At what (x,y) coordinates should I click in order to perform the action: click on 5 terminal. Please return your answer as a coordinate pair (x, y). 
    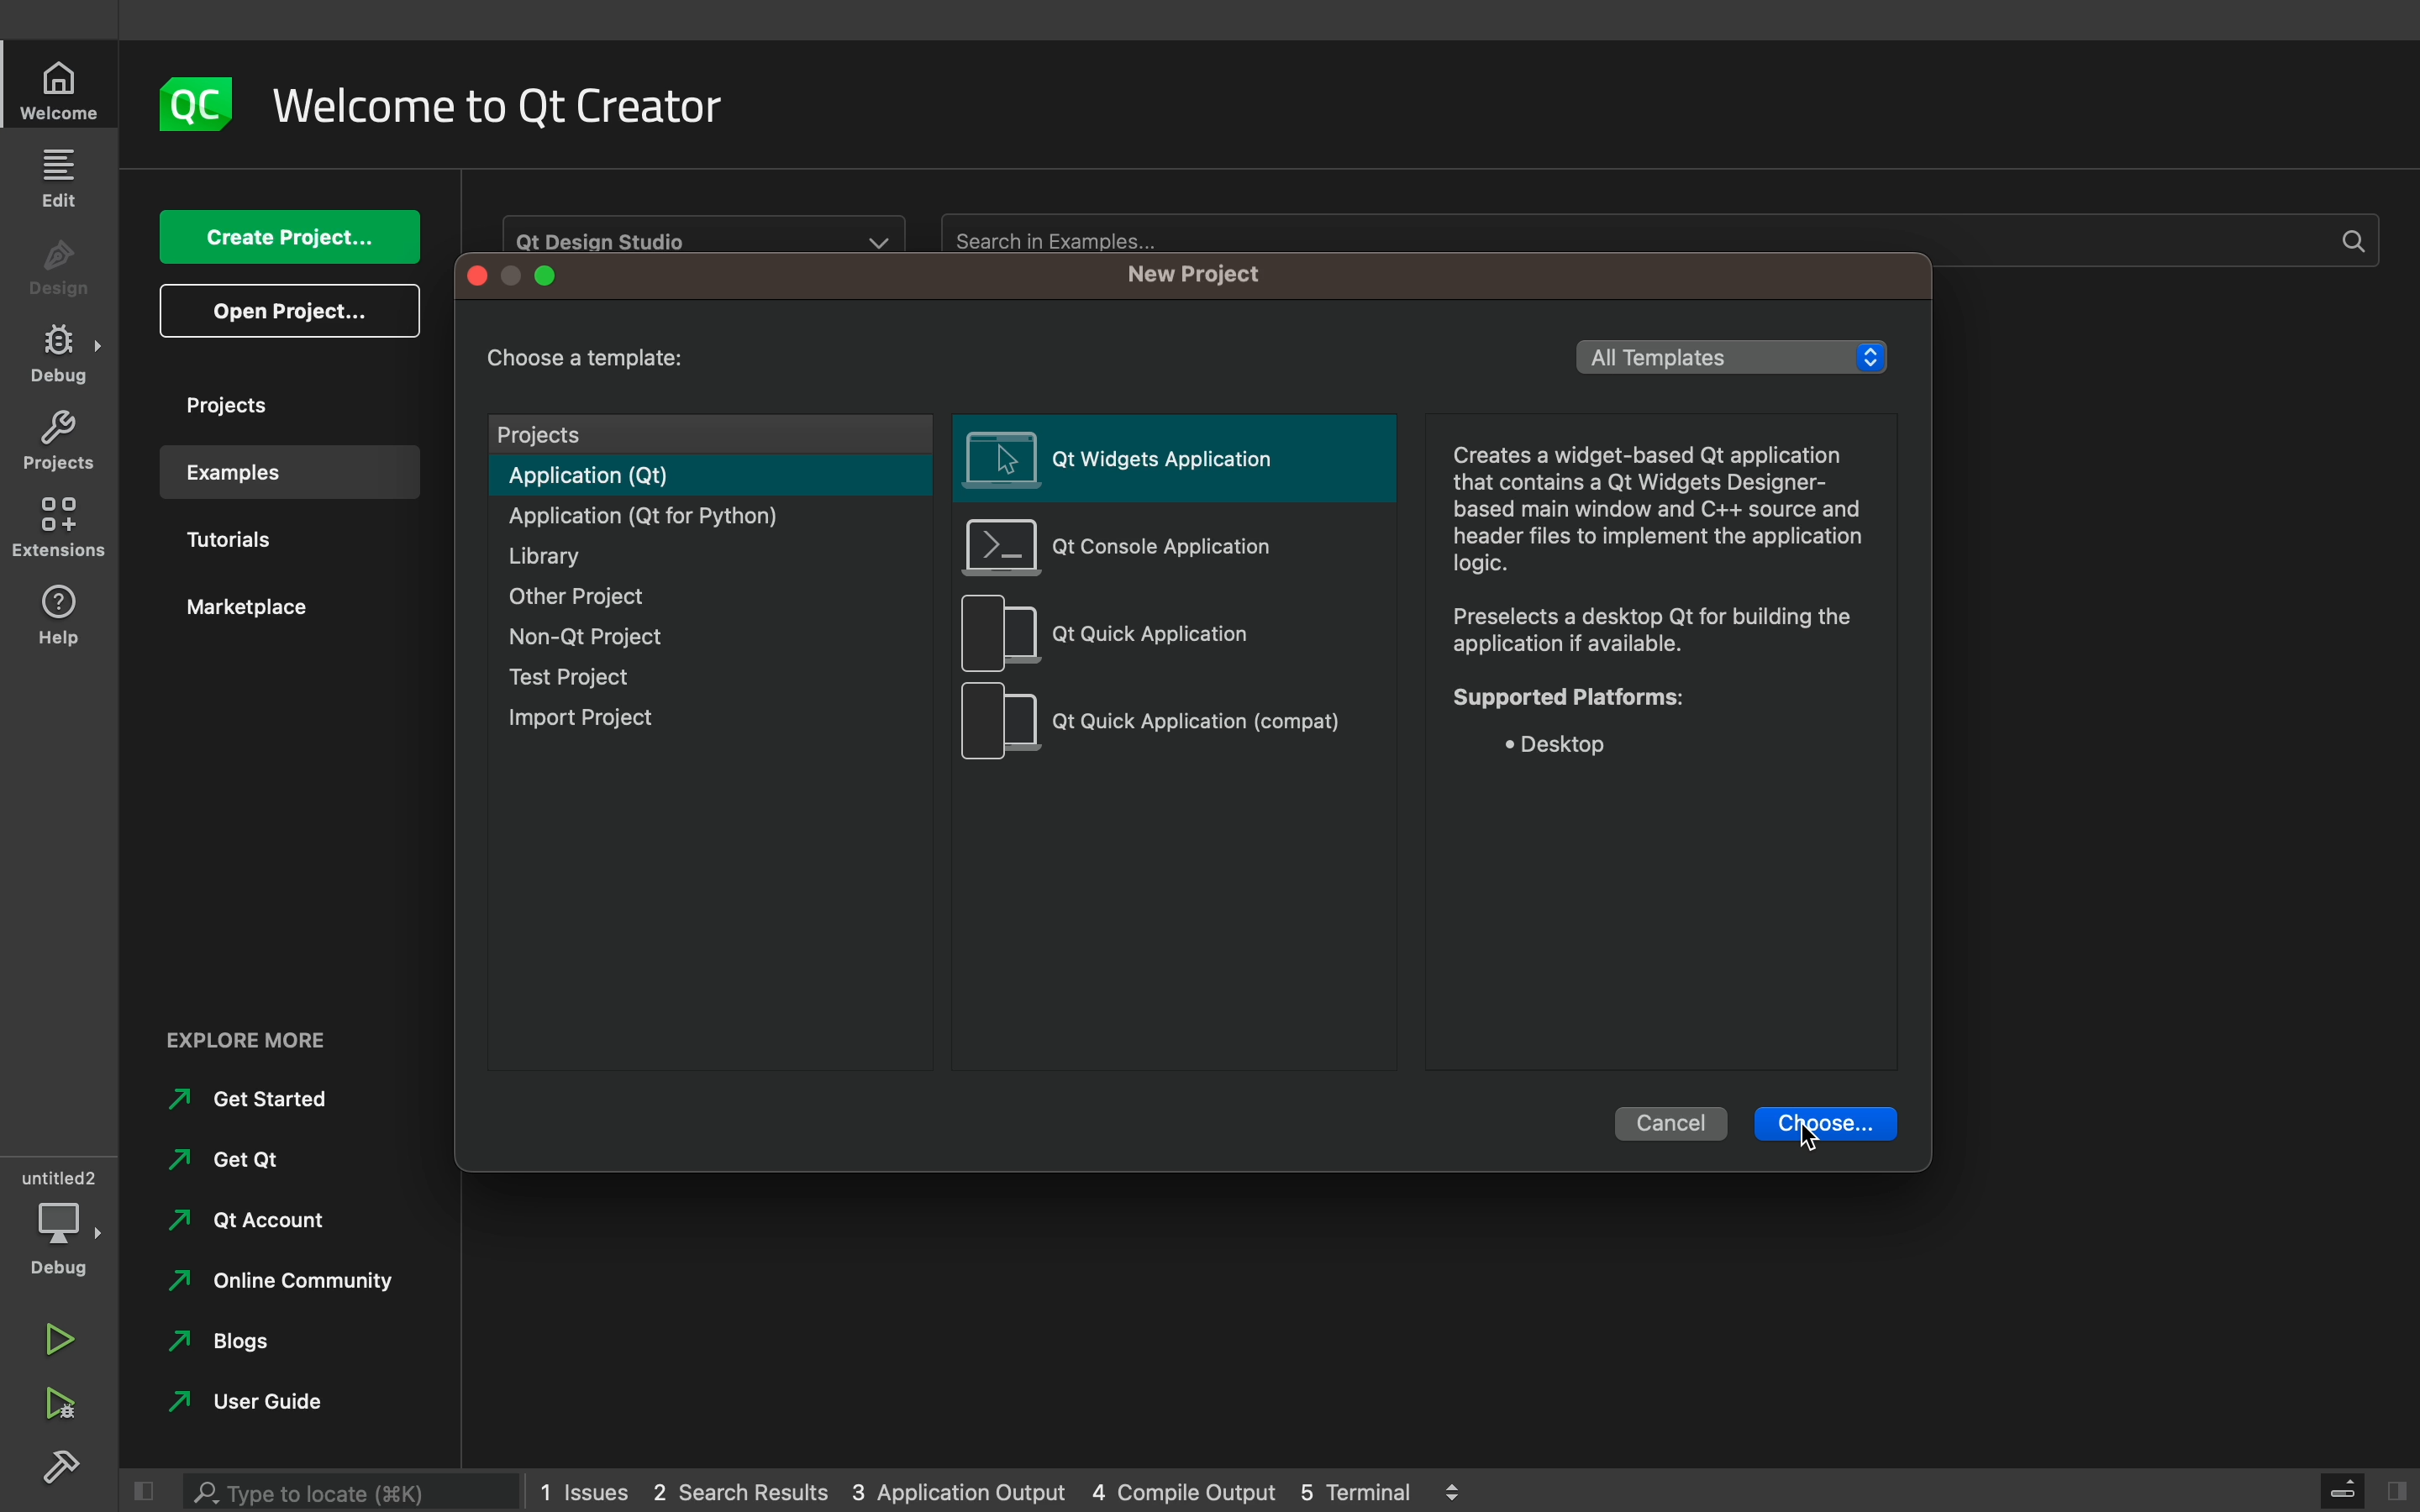
    Looking at the image, I should click on (1365, 1489).